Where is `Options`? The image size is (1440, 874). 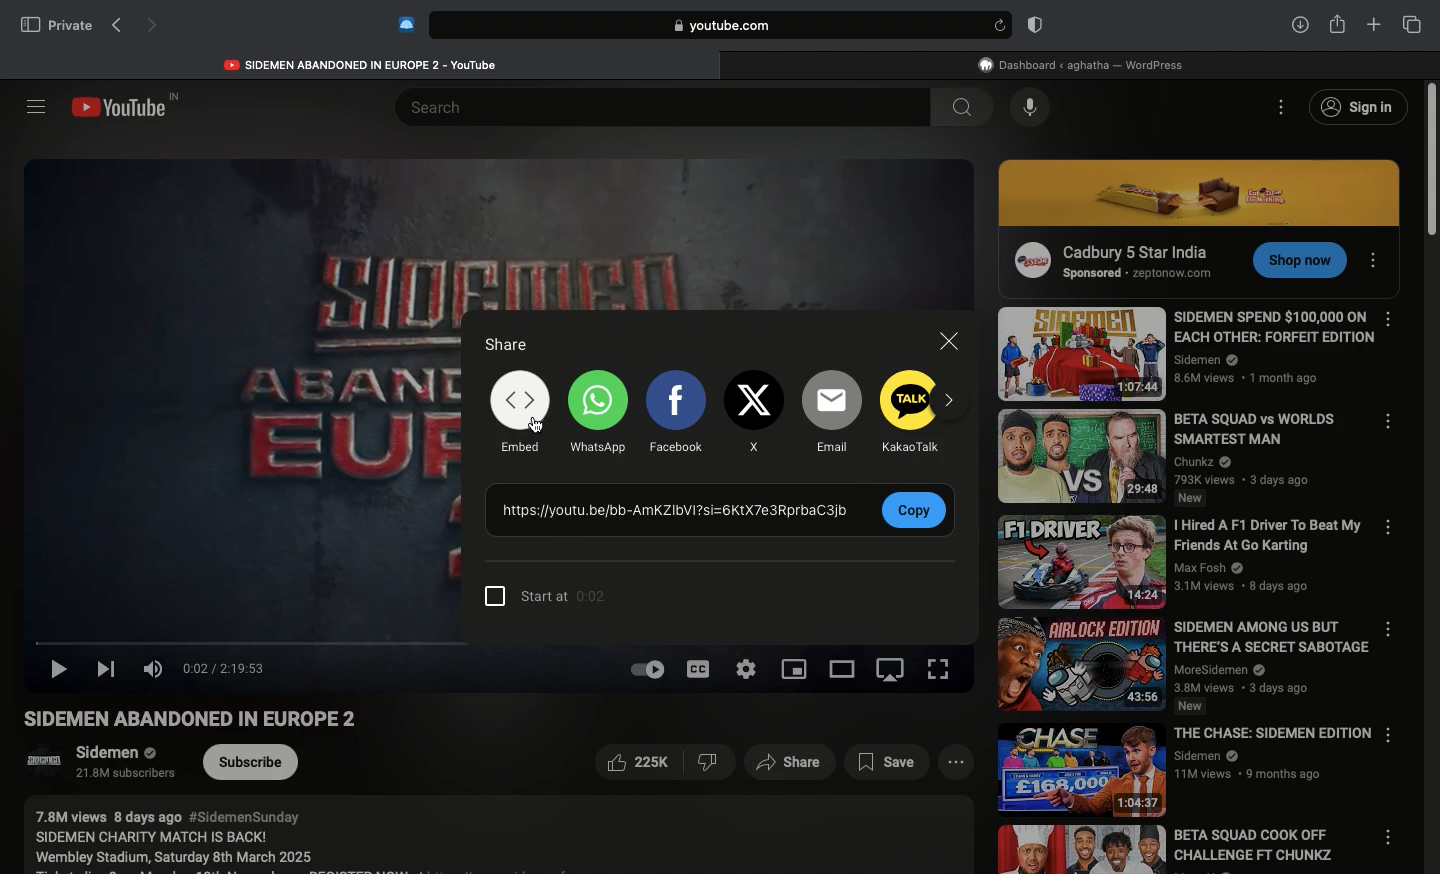 Options is located at coordinates (1389, 319).